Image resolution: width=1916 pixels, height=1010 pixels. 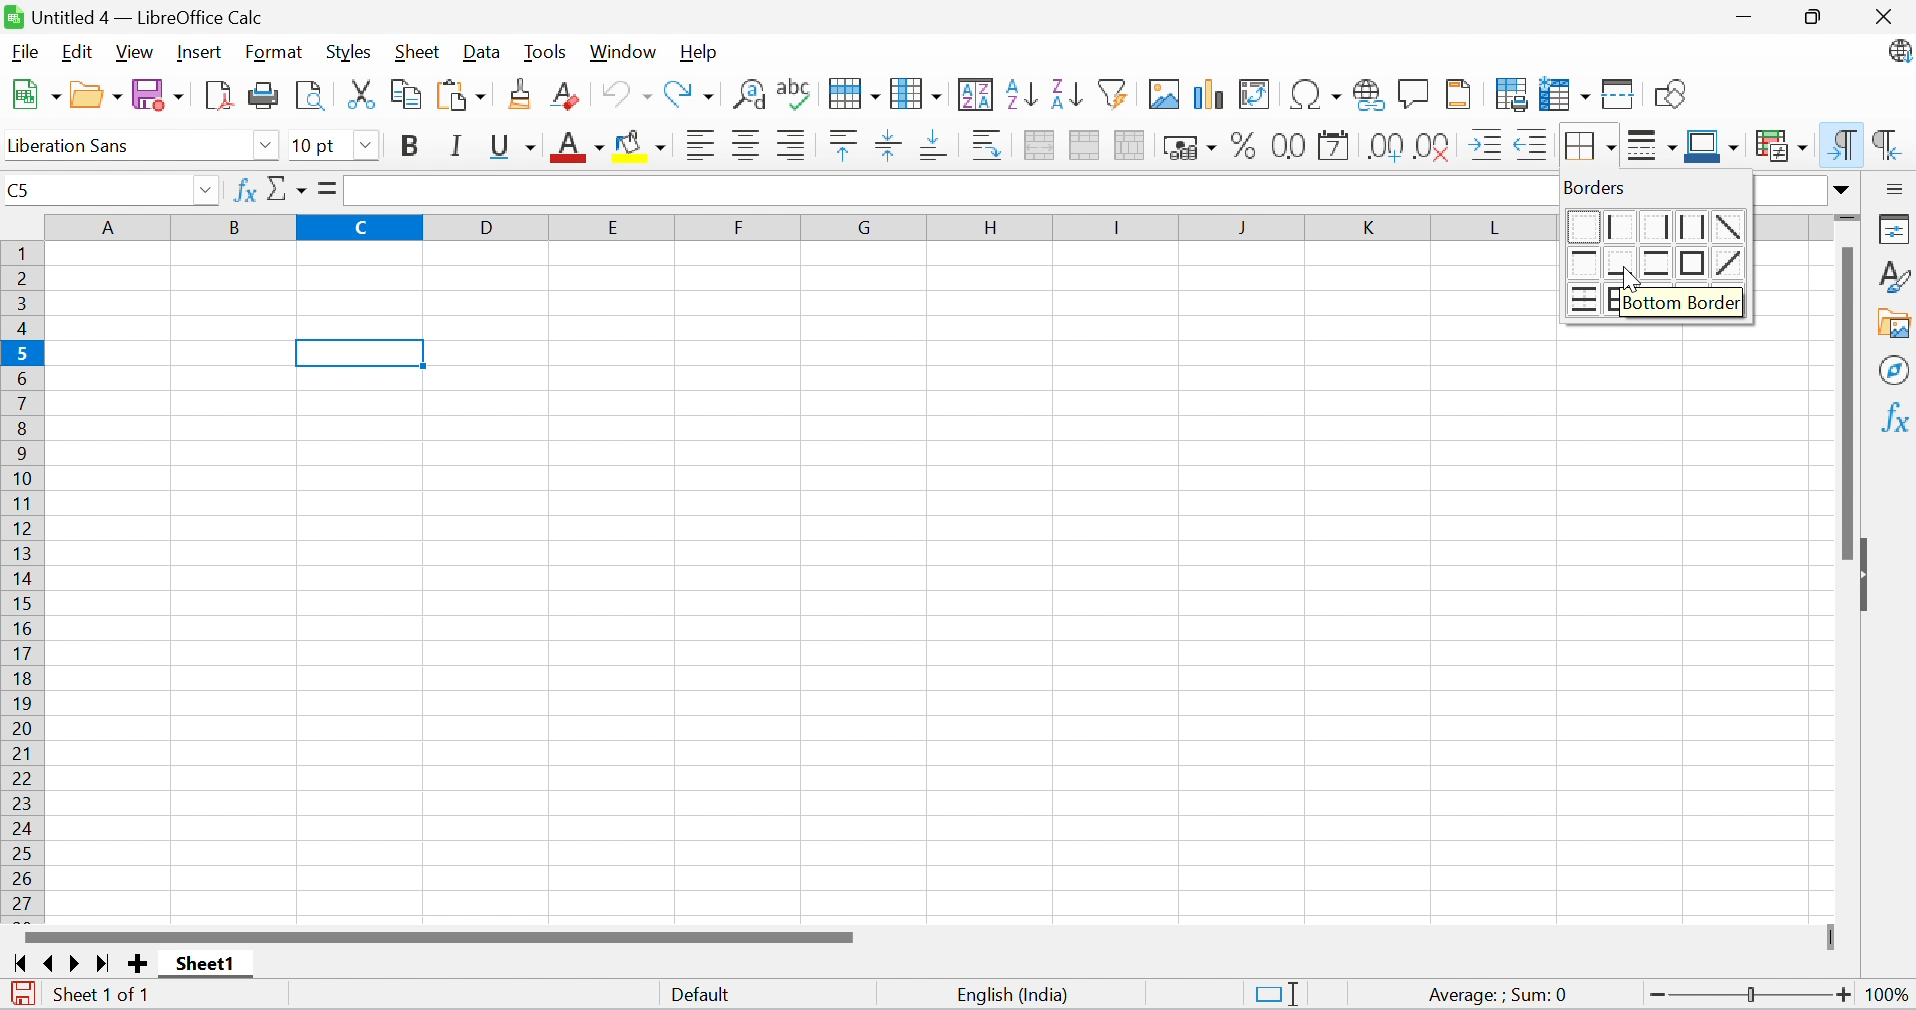 What do you see at coordinates (1753, 996) in the screenshot?
I see `Slider` at bounding box center [1753, 996].